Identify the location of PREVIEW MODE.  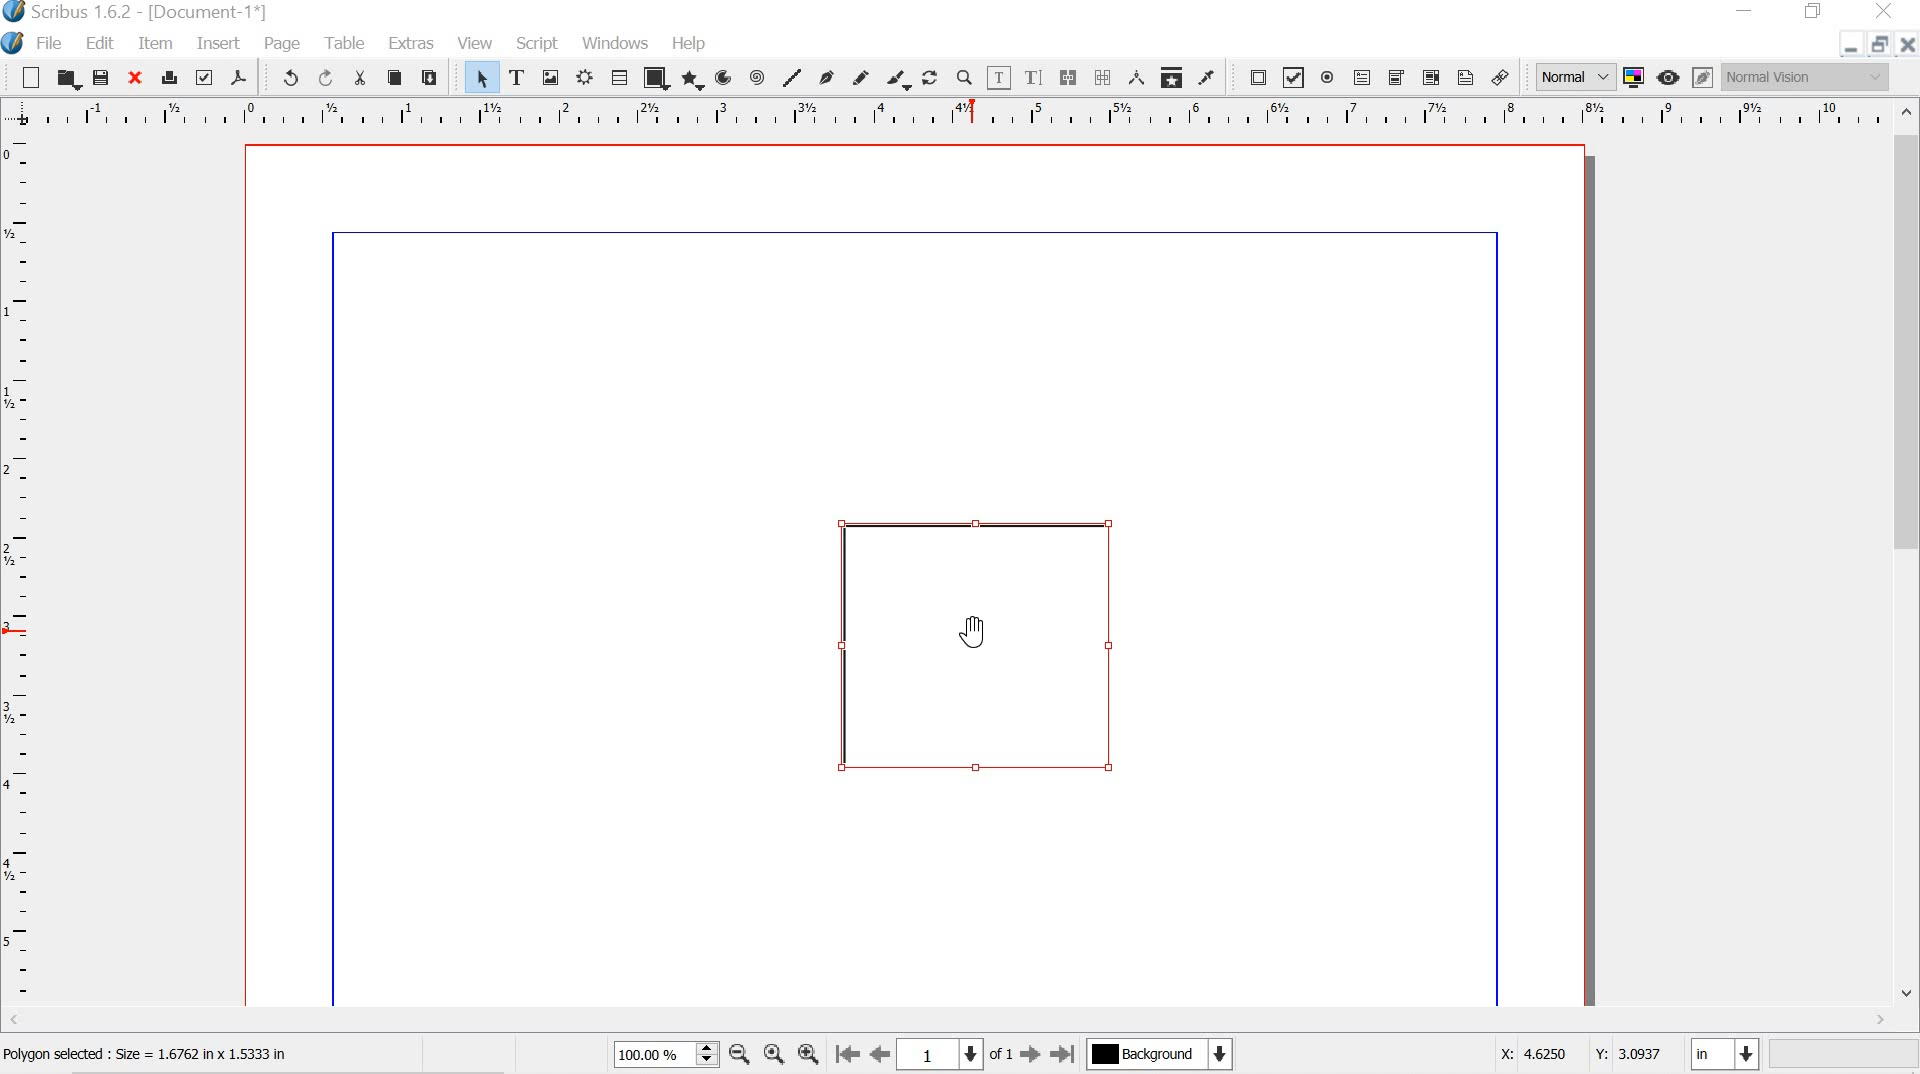
(1669, 77).